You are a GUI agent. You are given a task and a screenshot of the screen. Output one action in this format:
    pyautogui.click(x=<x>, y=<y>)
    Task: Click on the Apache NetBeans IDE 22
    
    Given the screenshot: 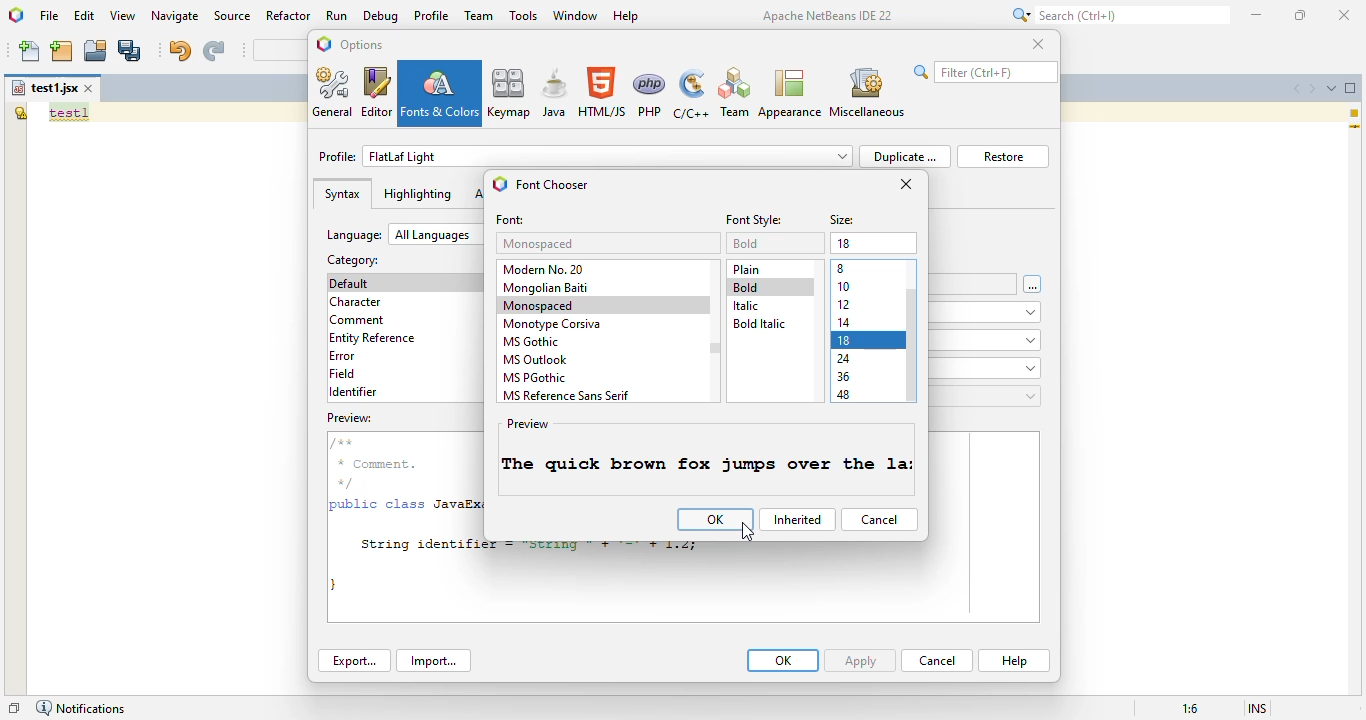 What is the action you would take?
    pyautogui.click(x=828, y=15)
    